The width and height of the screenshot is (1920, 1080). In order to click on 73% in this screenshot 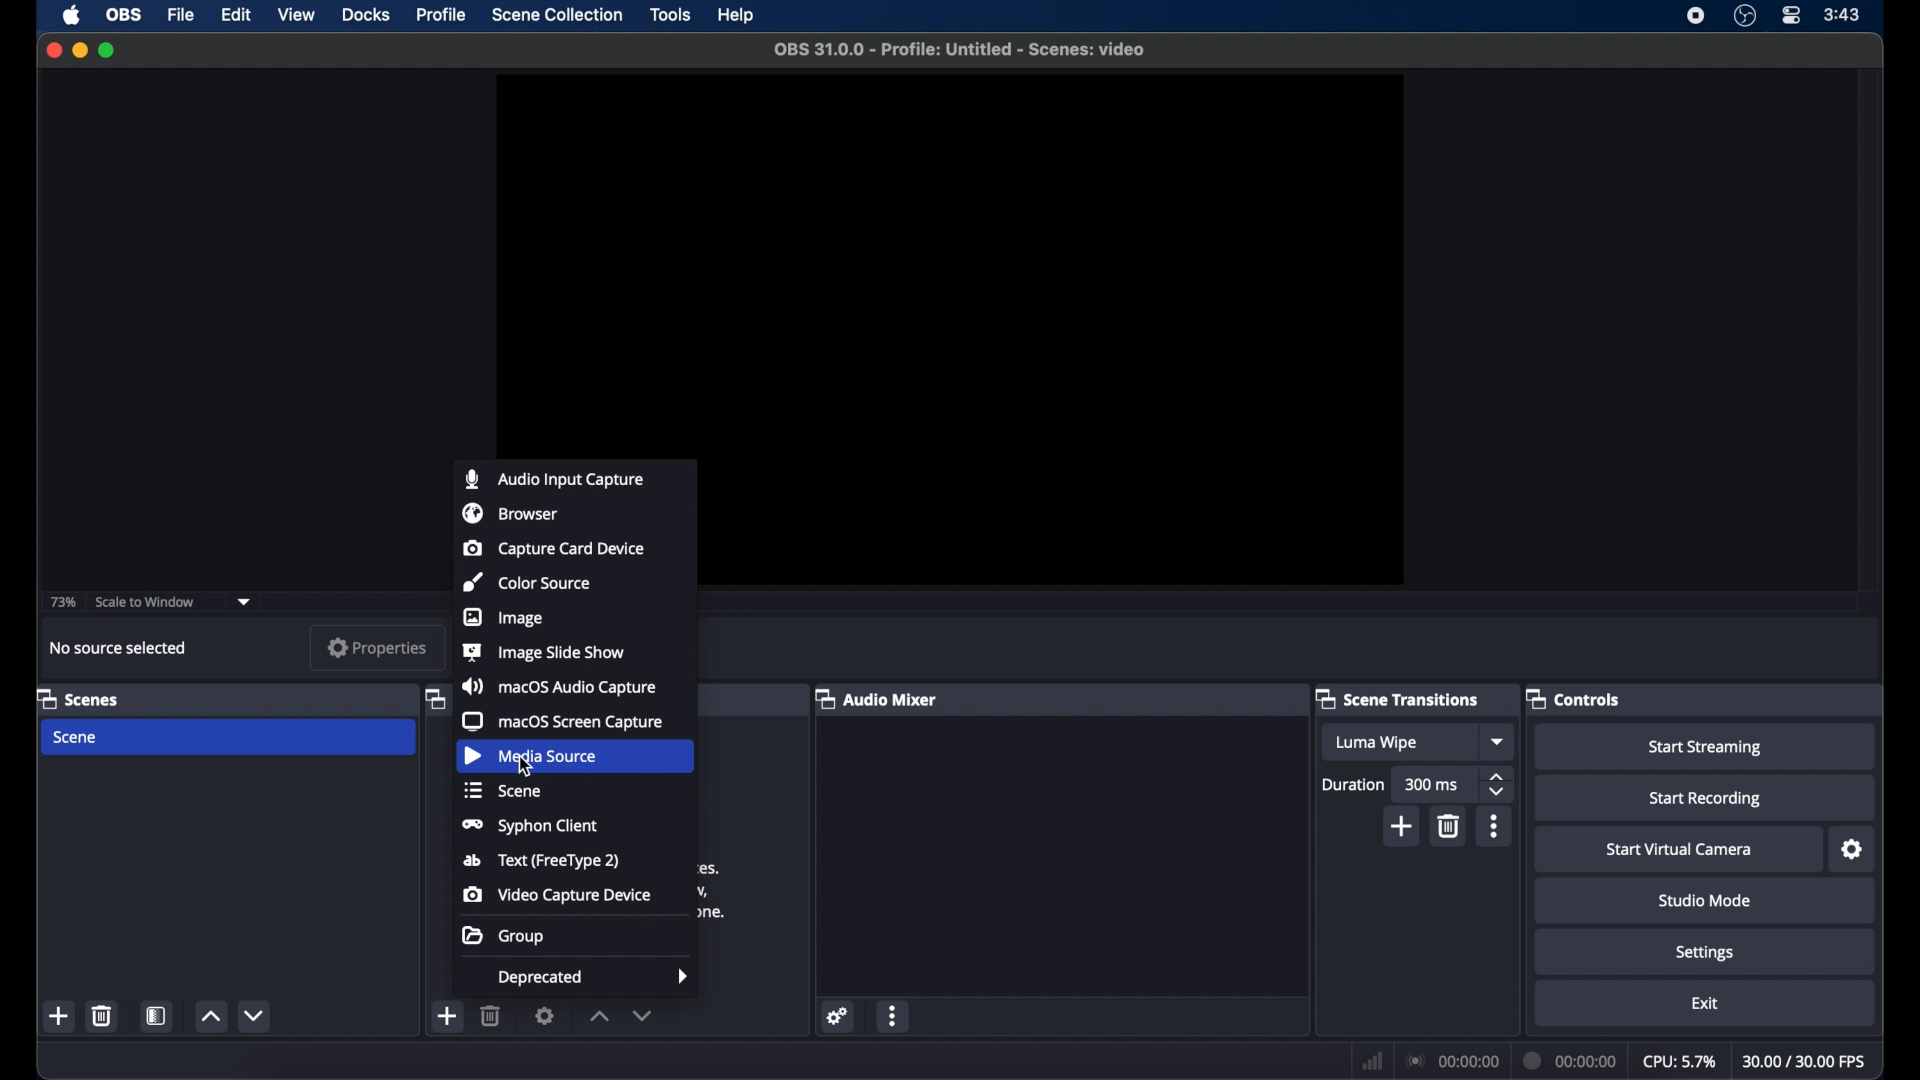, I will do `click(61, 602)`.